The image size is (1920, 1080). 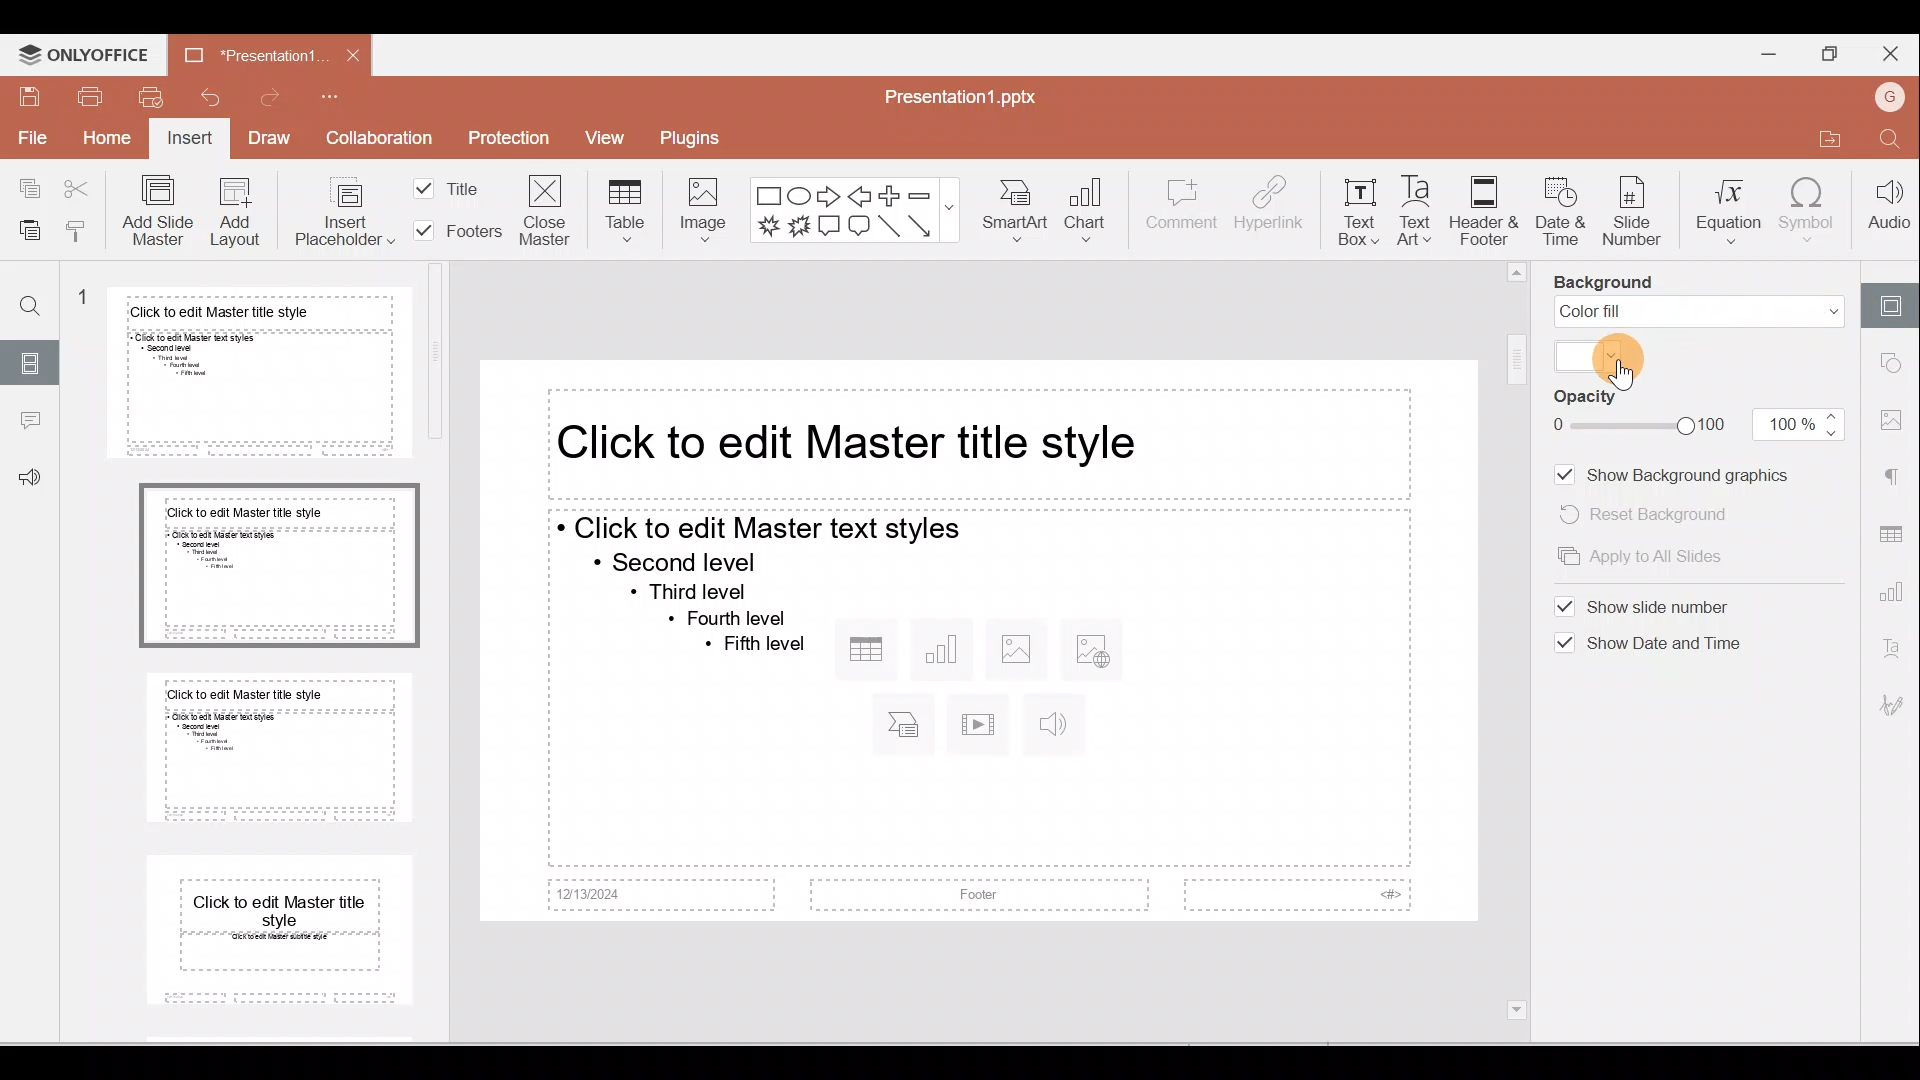 What do you see at coordinates (1632, 214) in the screenshot?
I see `Slide number` at bounding box center [1632, 214].